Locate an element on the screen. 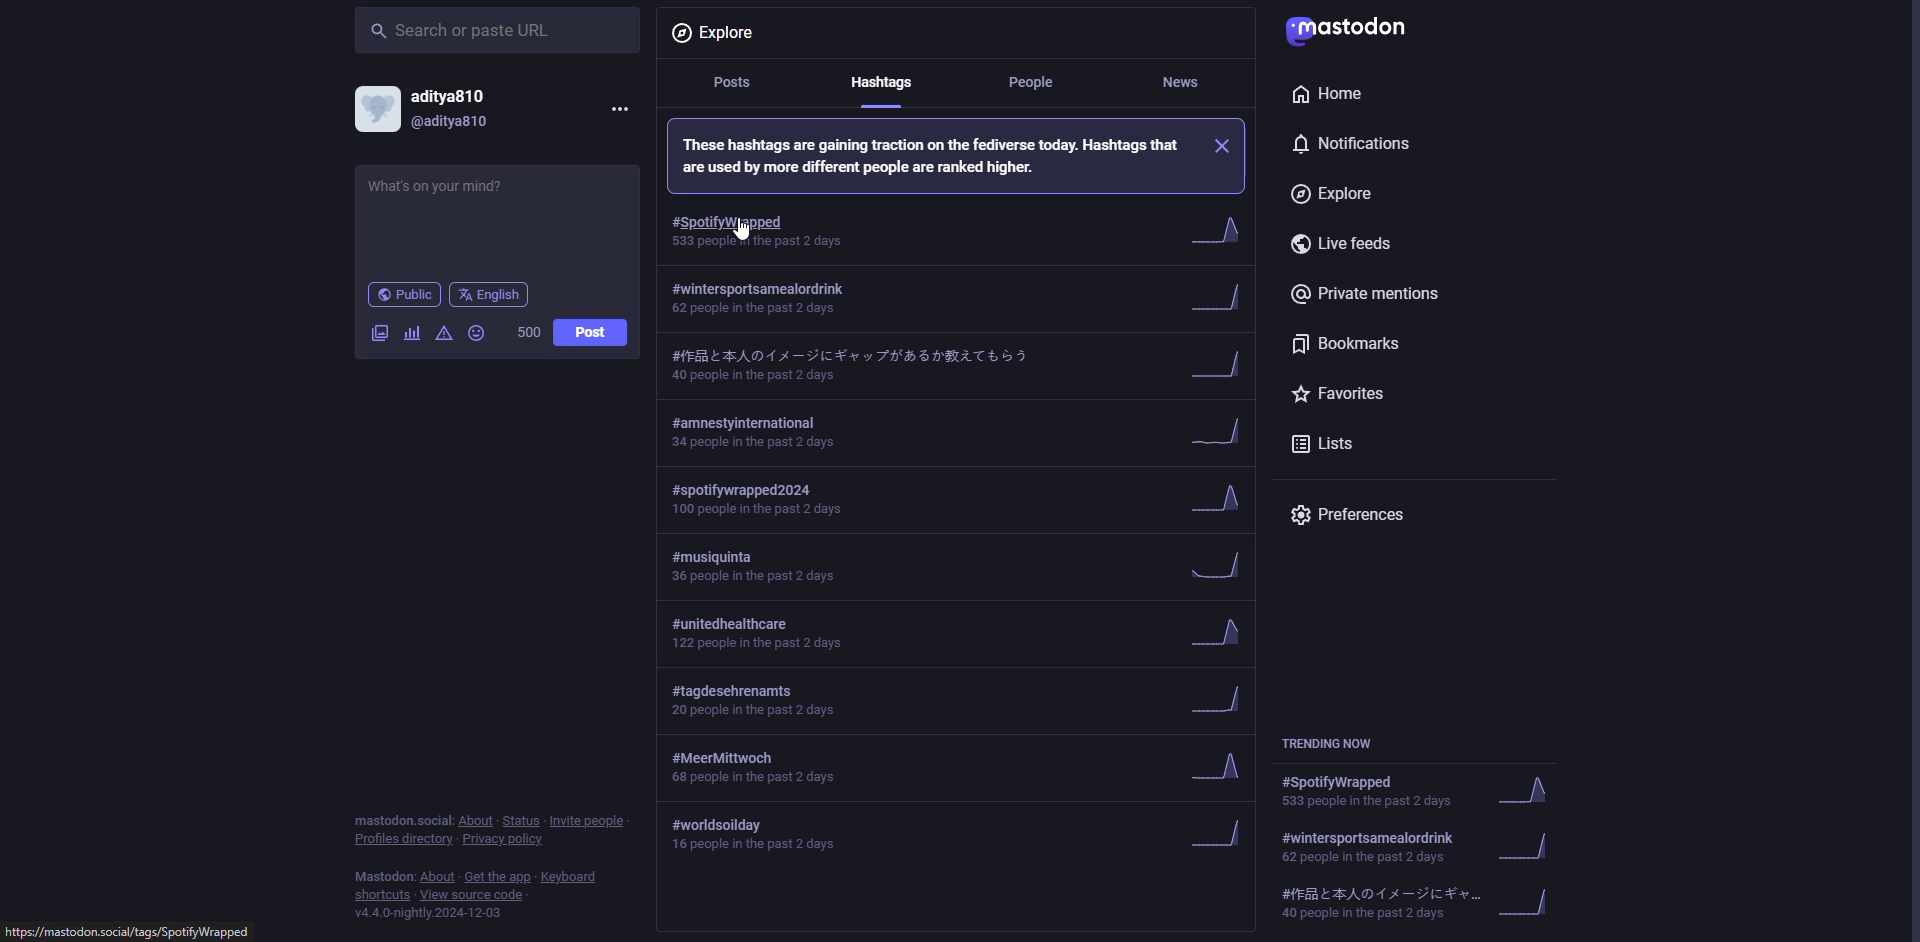 The width and height of the screenshot is (1920, 942). trend is located at coordinates (1219, 365).